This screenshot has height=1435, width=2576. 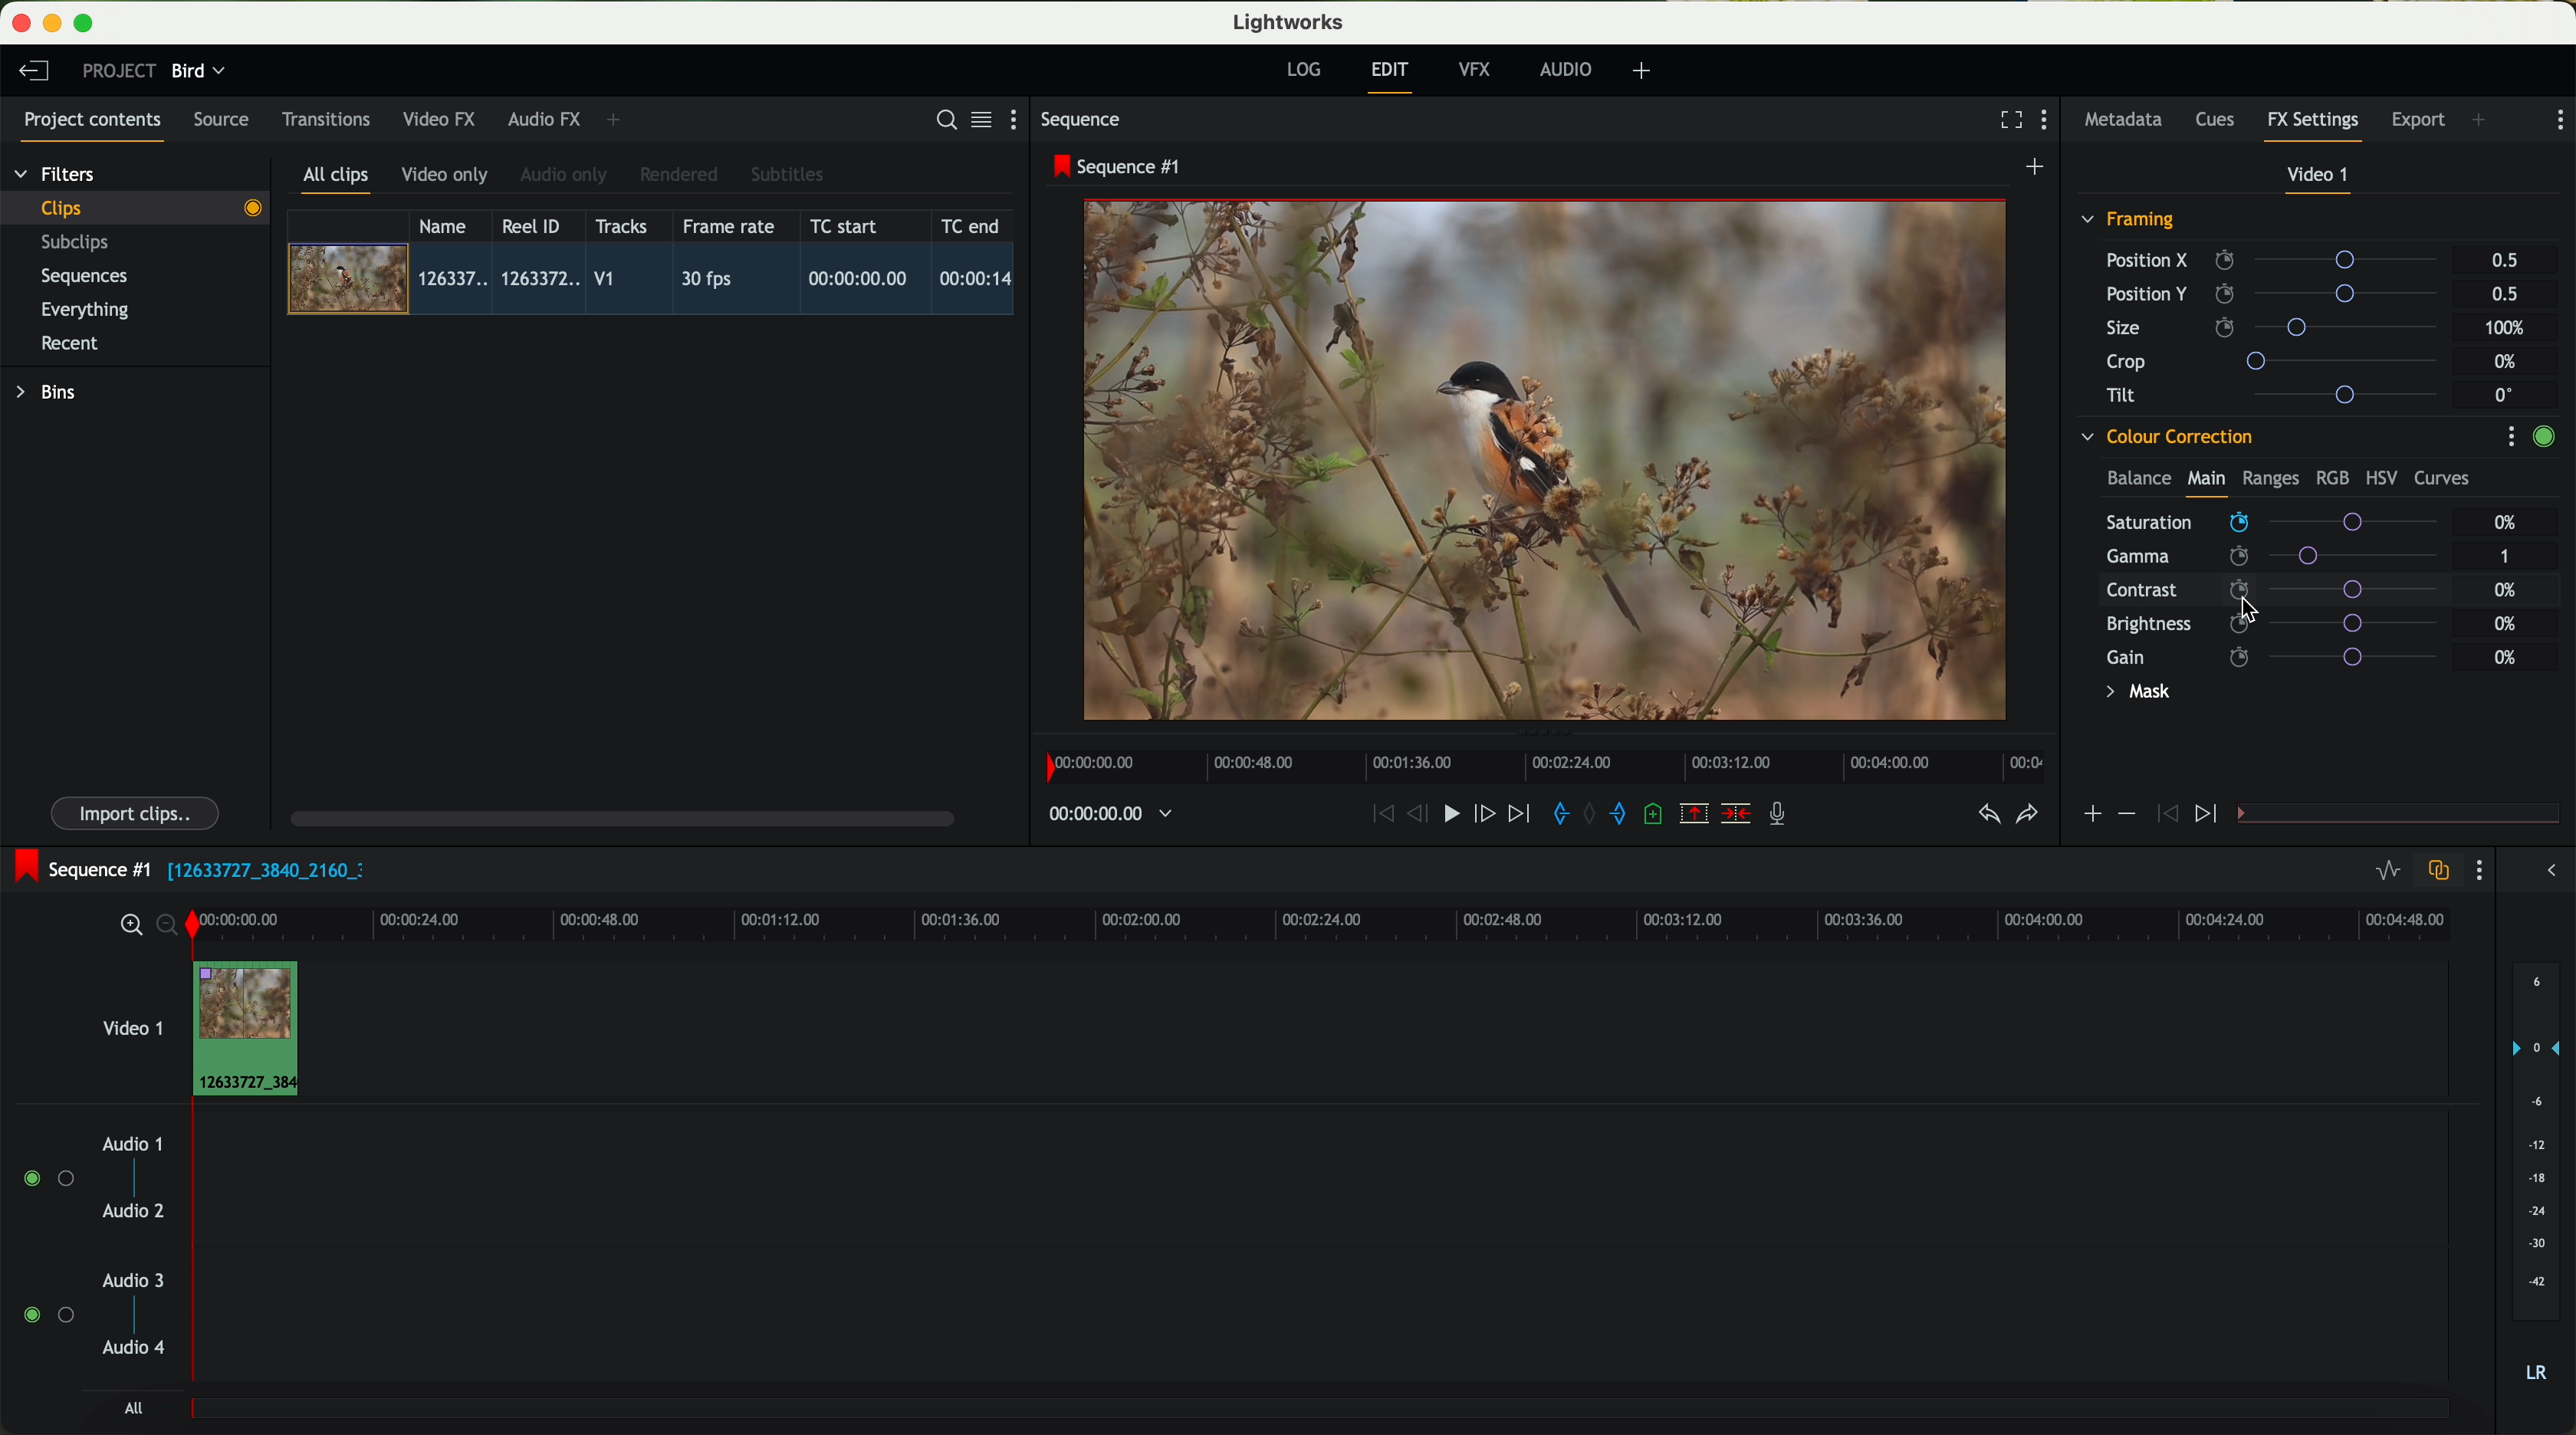 What do you see at coordinates (2537, 1179) in the screenshot?
I see `audio output level (d/B)` at bounding box center [2537, 1179].